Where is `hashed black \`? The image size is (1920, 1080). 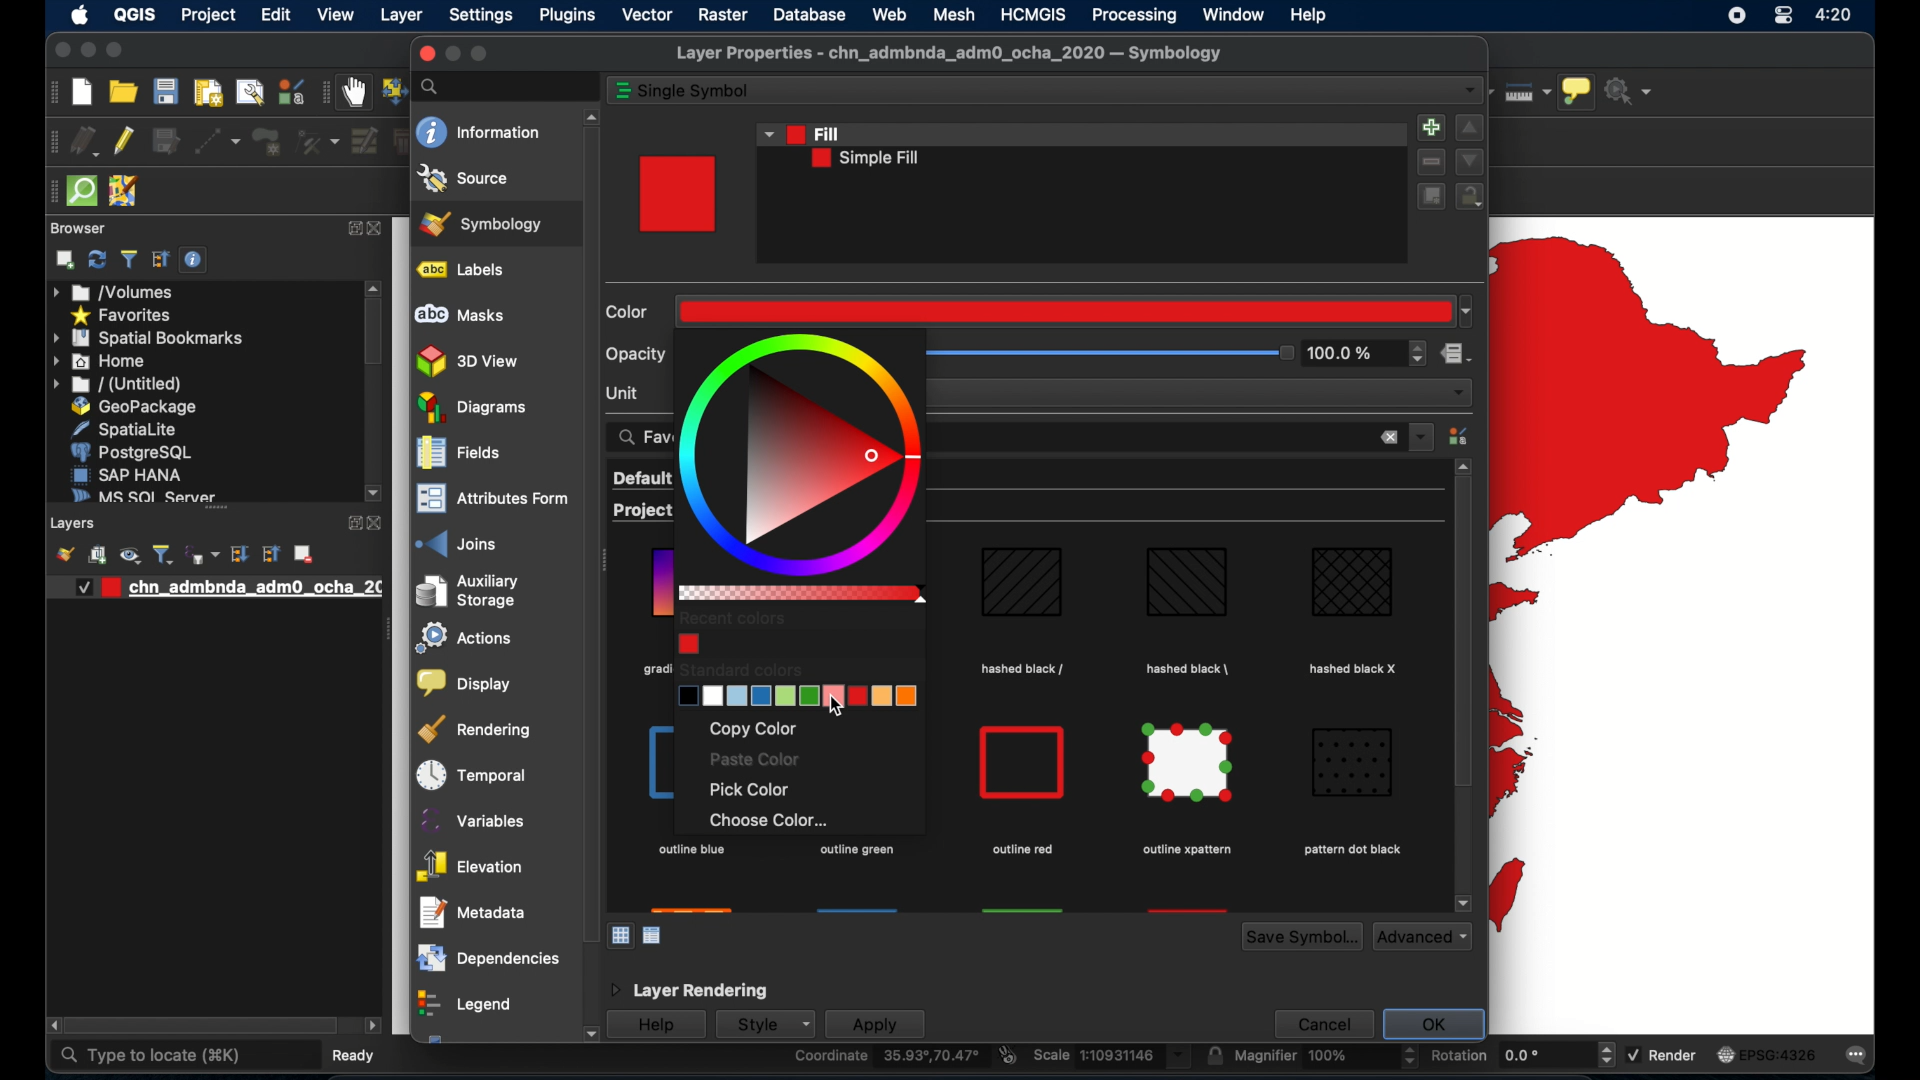
hashed black \ is located at coordinates (1189, 666).